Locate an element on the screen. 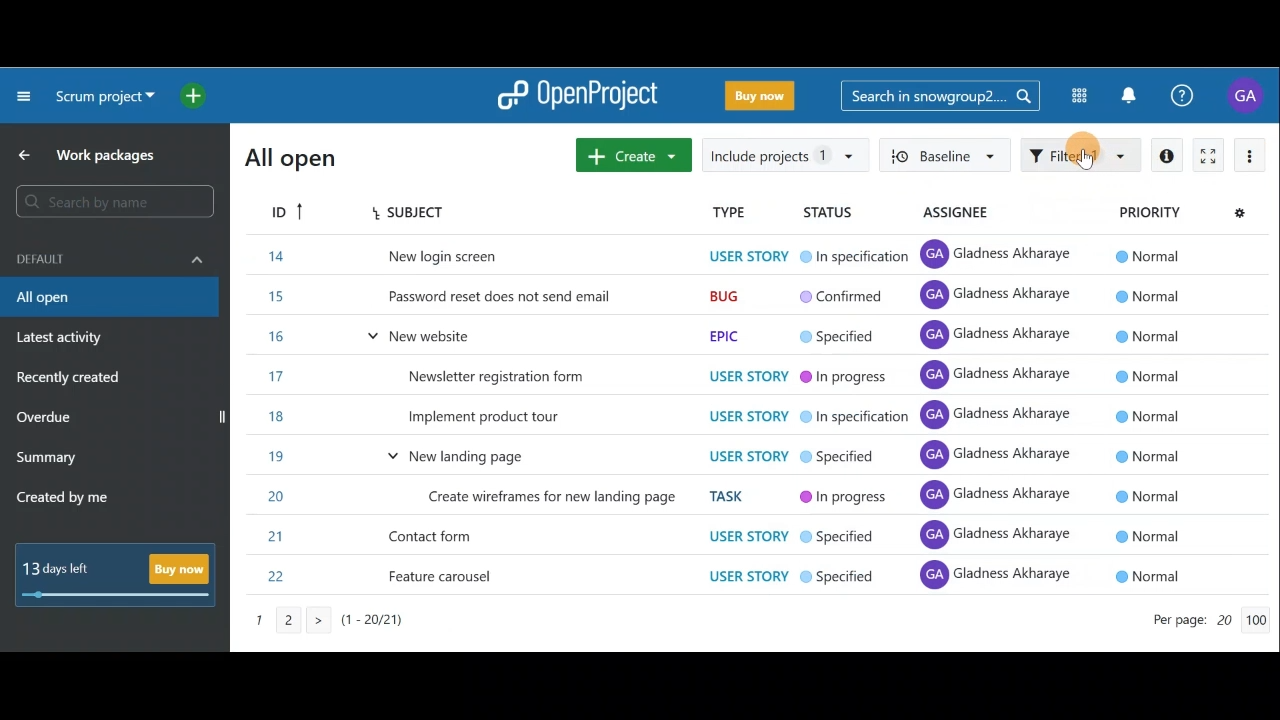 This screenshot has width=1280, height=720. ID is located at coordinates (290, 216).